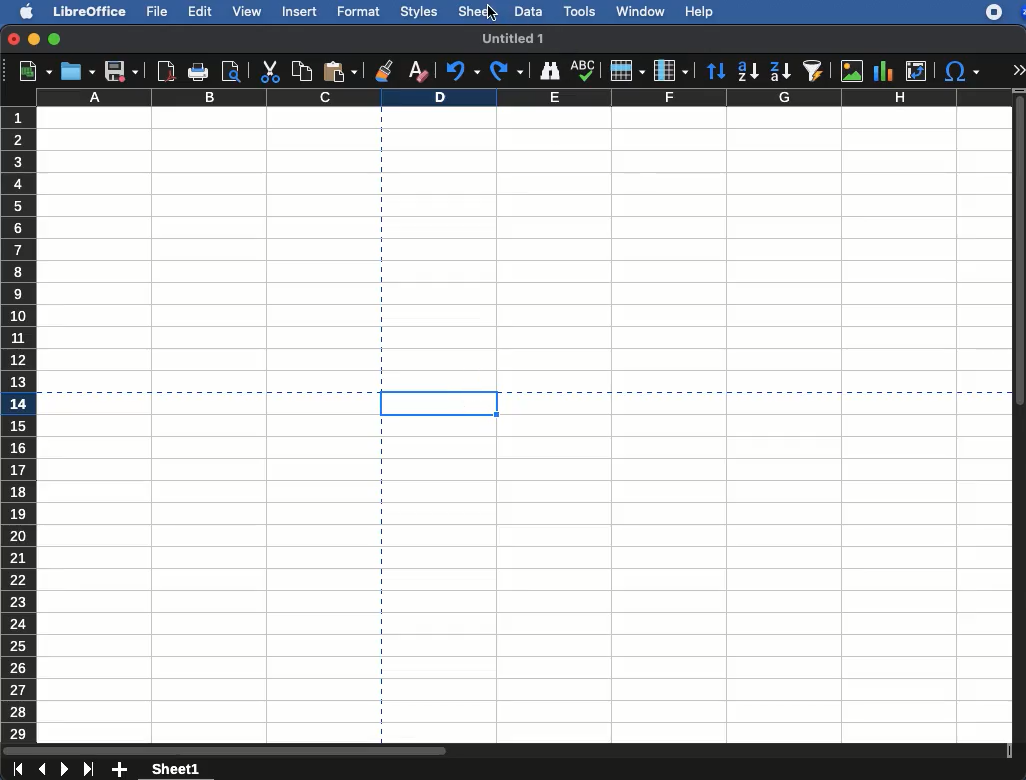 This screenshot has height=780, width=1026. What do you see at coordinates (919, 69) in the screenshot?
I see `pivot table` at bounding box center [919, 69].